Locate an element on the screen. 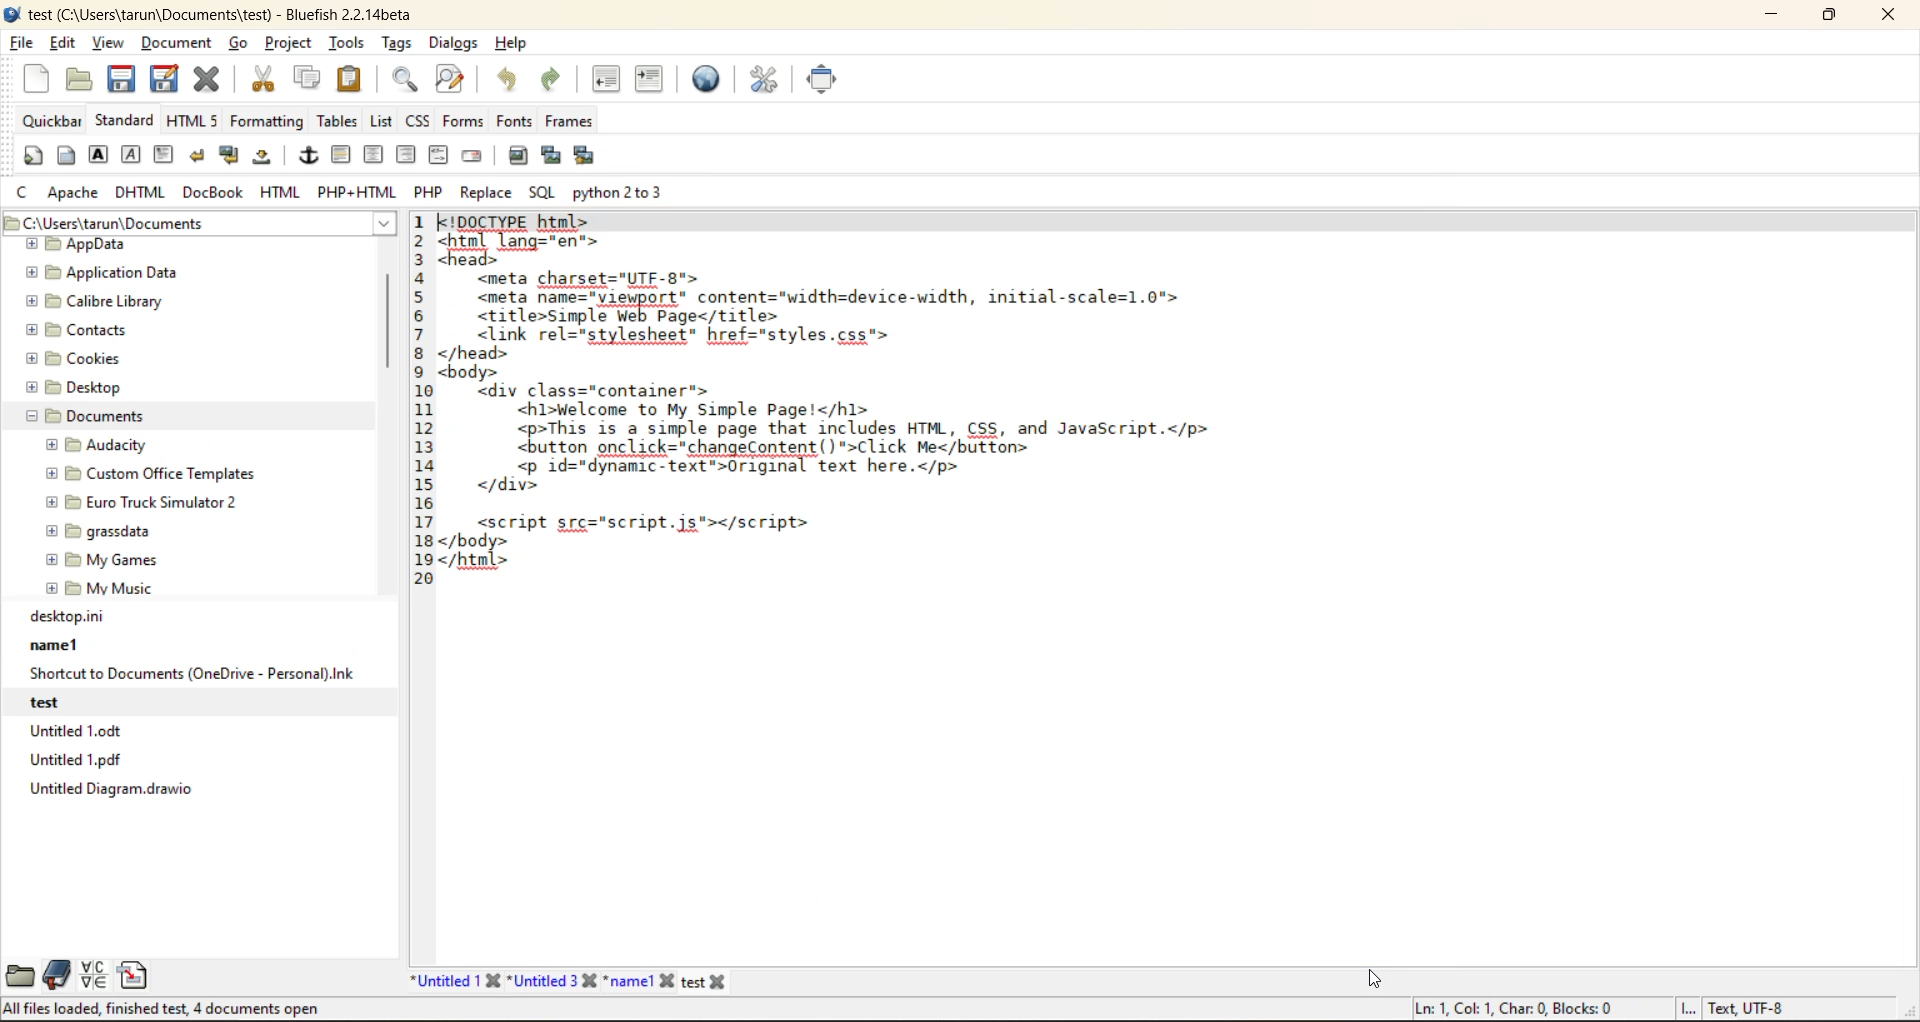 The height and width of the screenshot is (1022, 1920). list is located at coordinates (382, 122).